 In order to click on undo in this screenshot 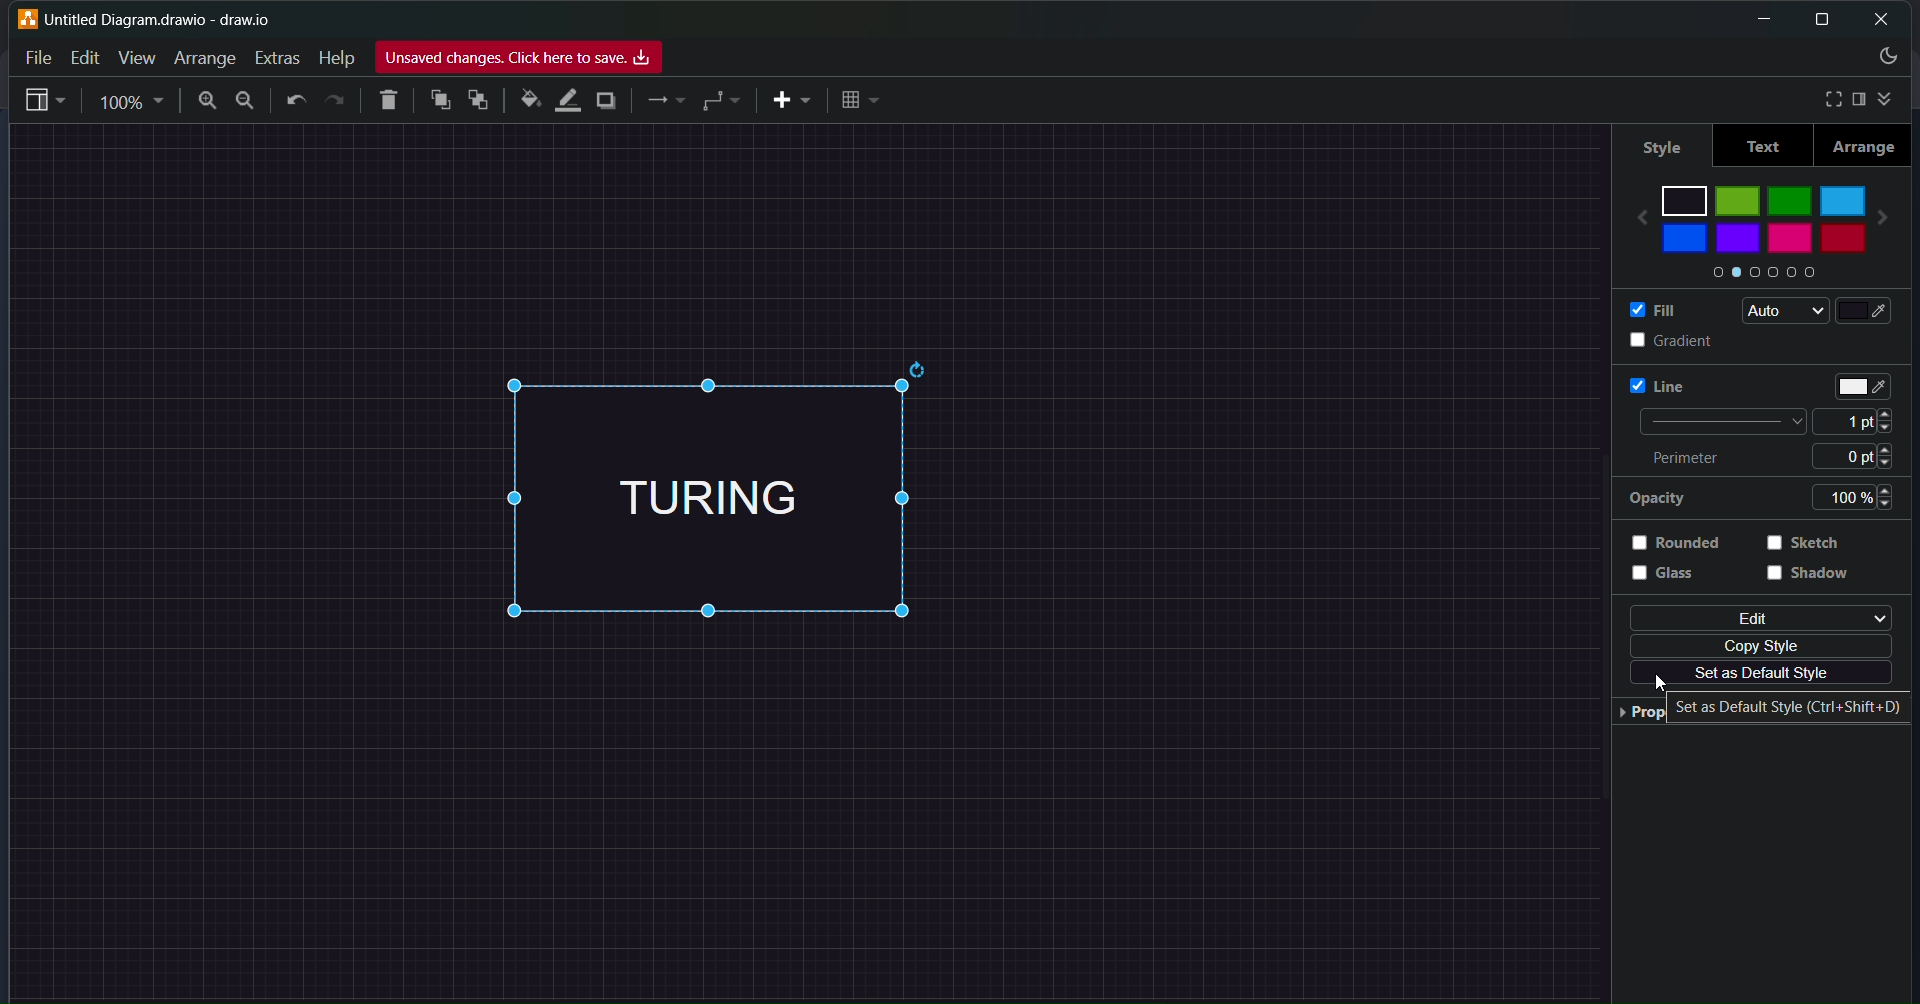, I will do `click(298, 101)`.